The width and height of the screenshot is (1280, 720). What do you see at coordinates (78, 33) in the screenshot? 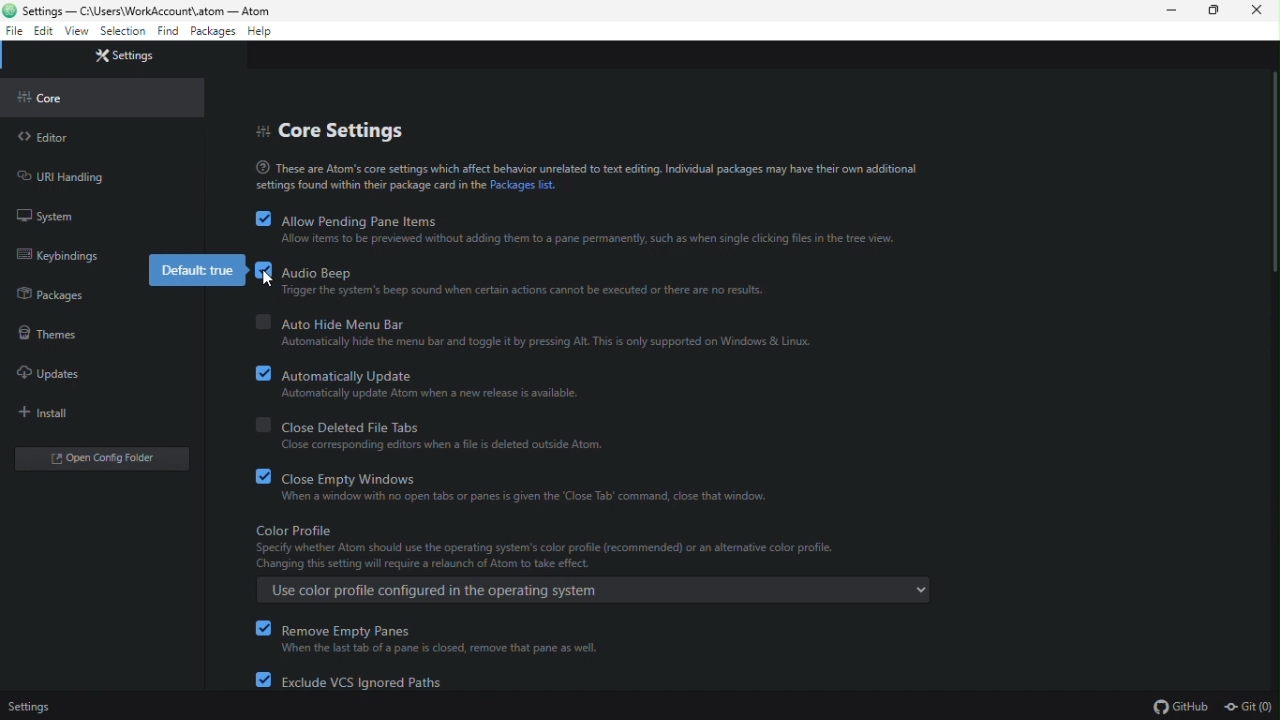
I see `view` at bounding box center [78, 33].